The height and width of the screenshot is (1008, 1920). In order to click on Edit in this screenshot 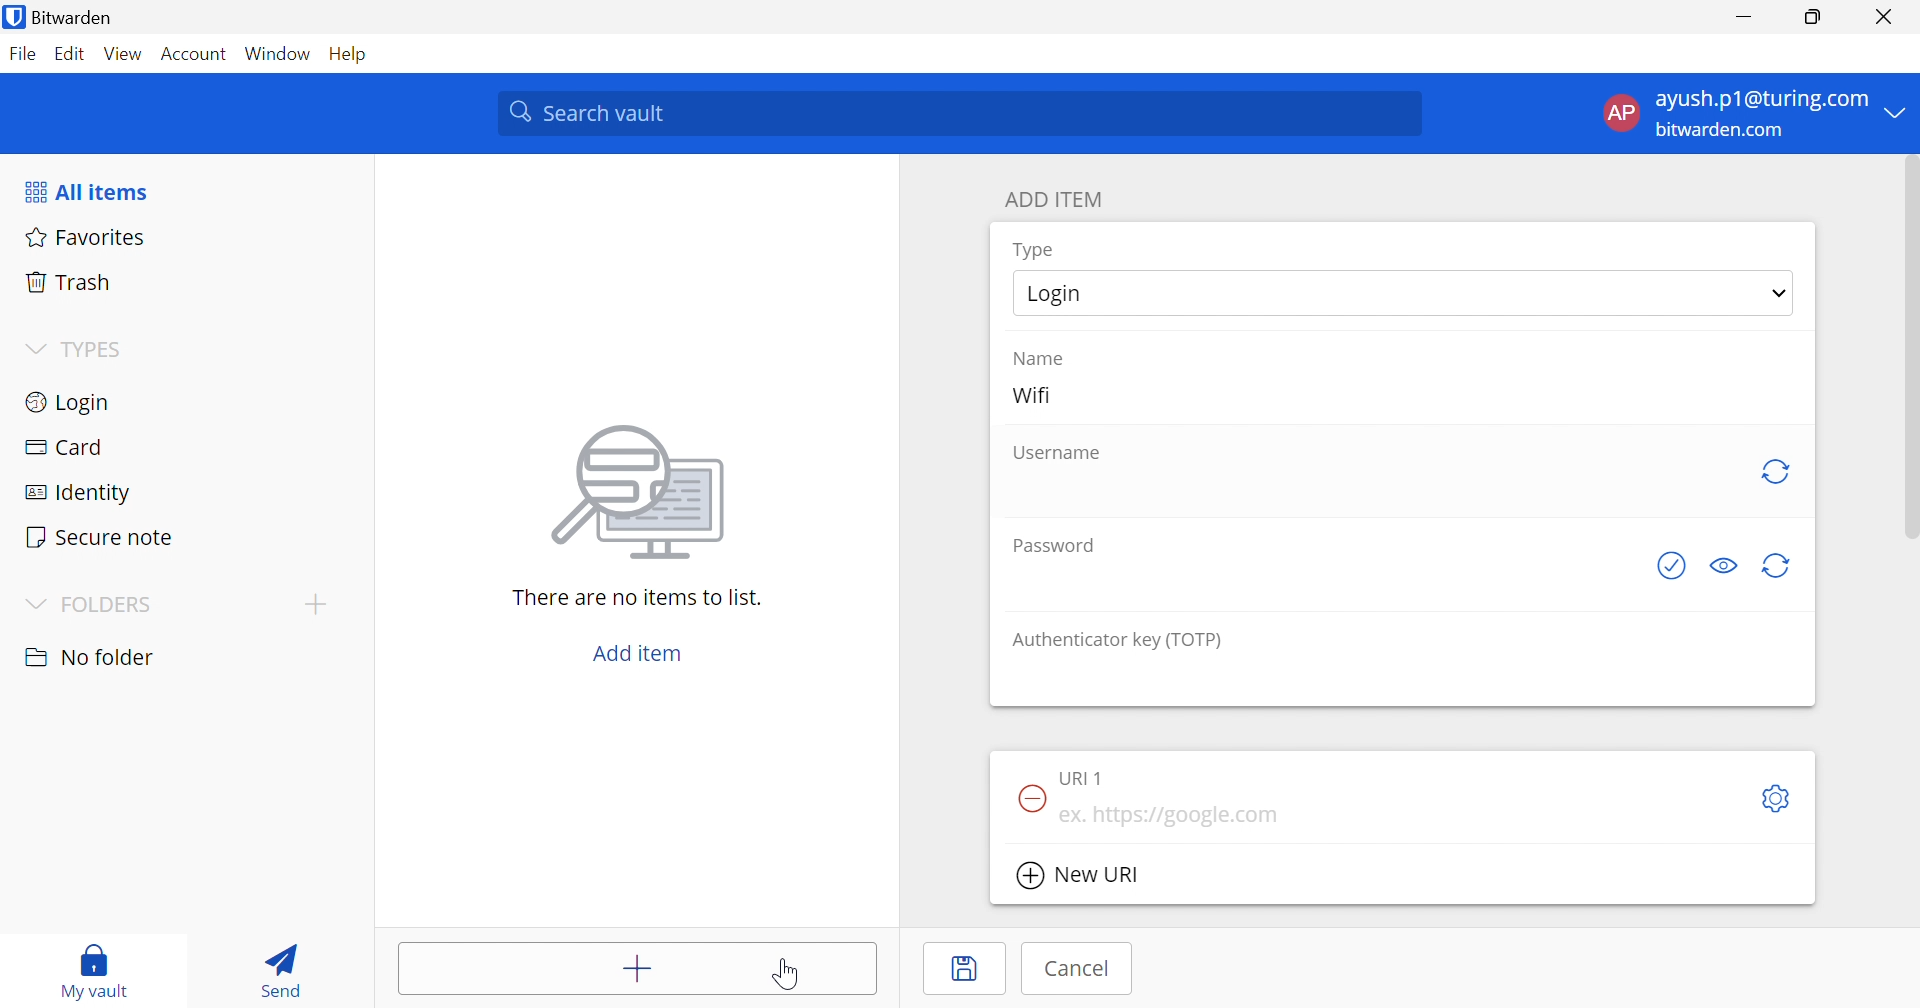, I will do `click(68, 55)`.